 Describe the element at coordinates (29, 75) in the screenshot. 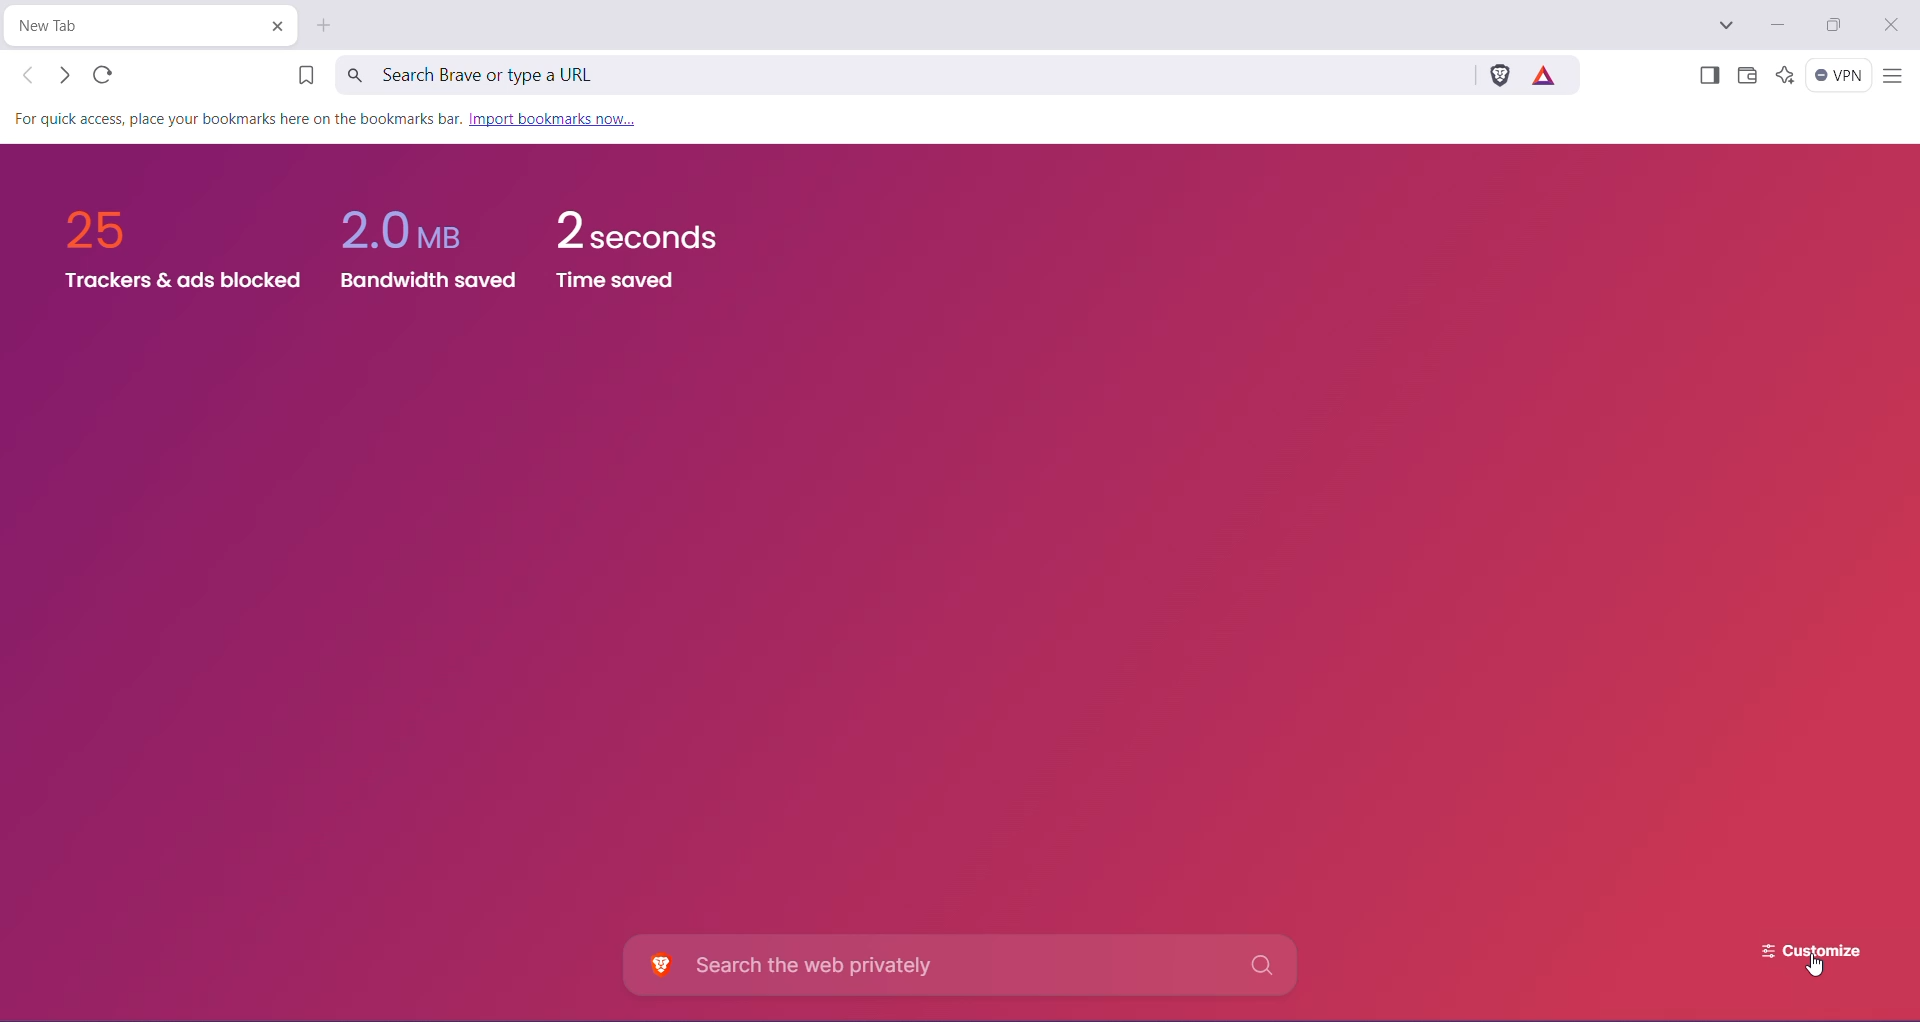

I see `Click to go back, hold to see history` at that location.